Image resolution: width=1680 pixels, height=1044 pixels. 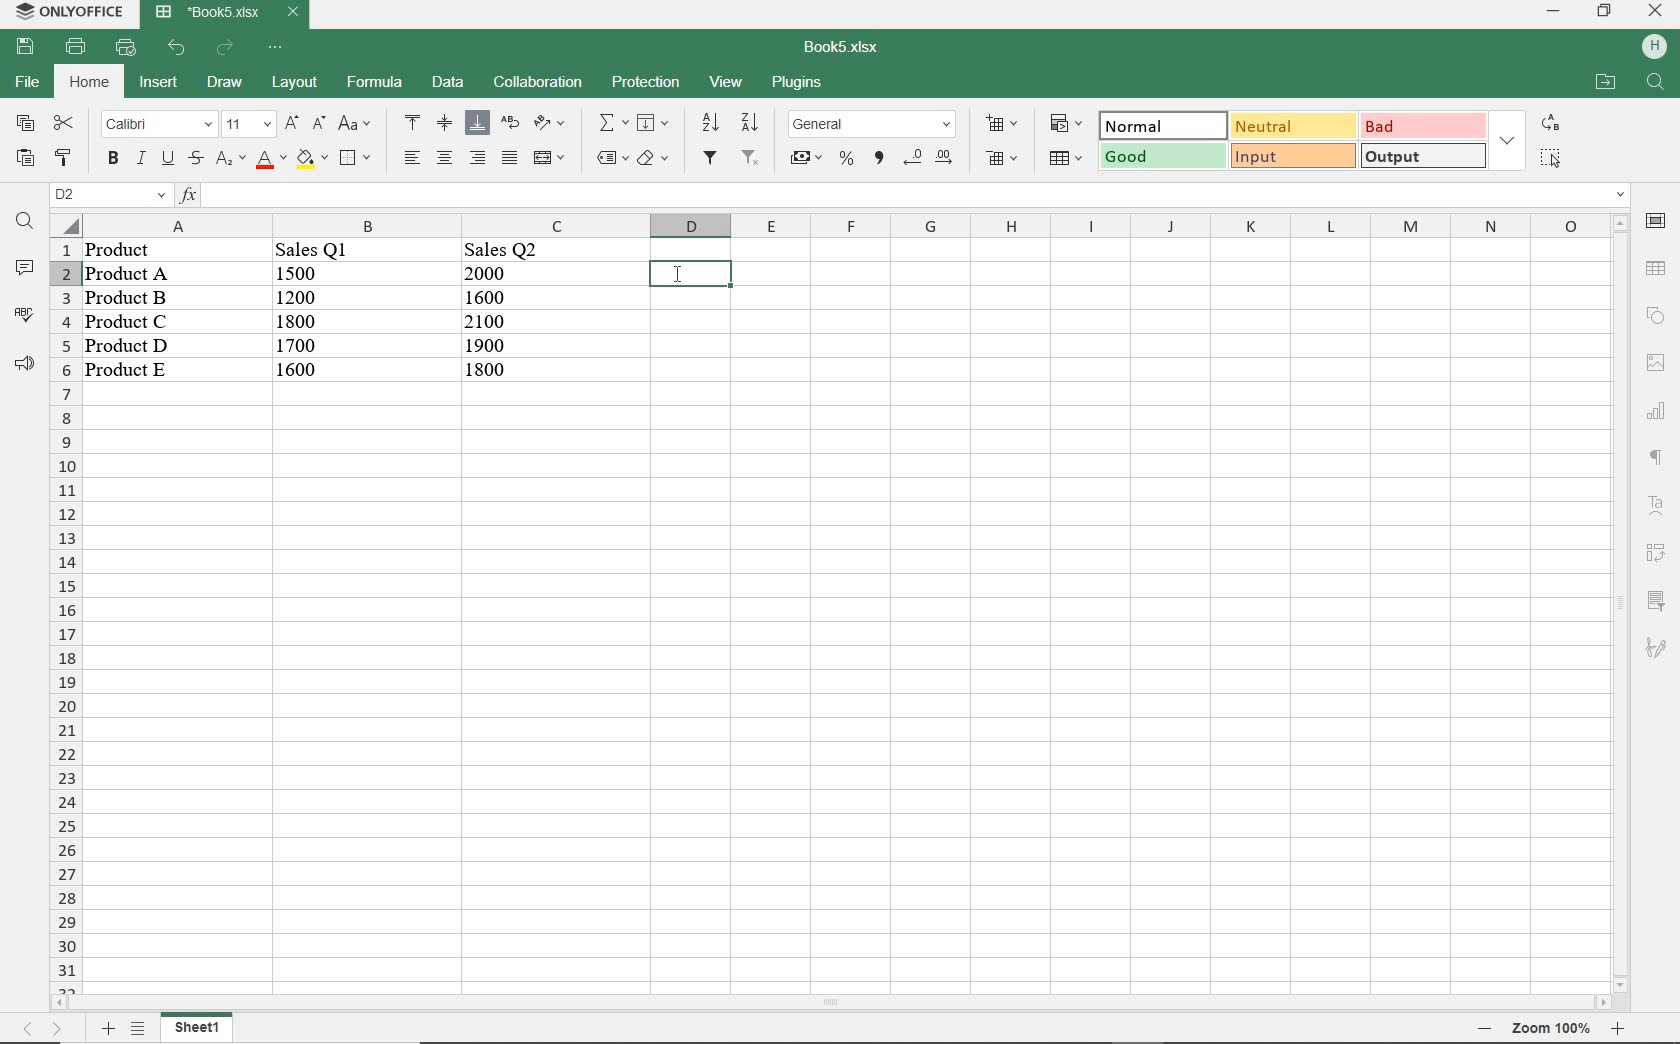 What do you see at coordinates (1656, 48) in the screenshot?
I see `hp` at bounding box center [1656, 48].